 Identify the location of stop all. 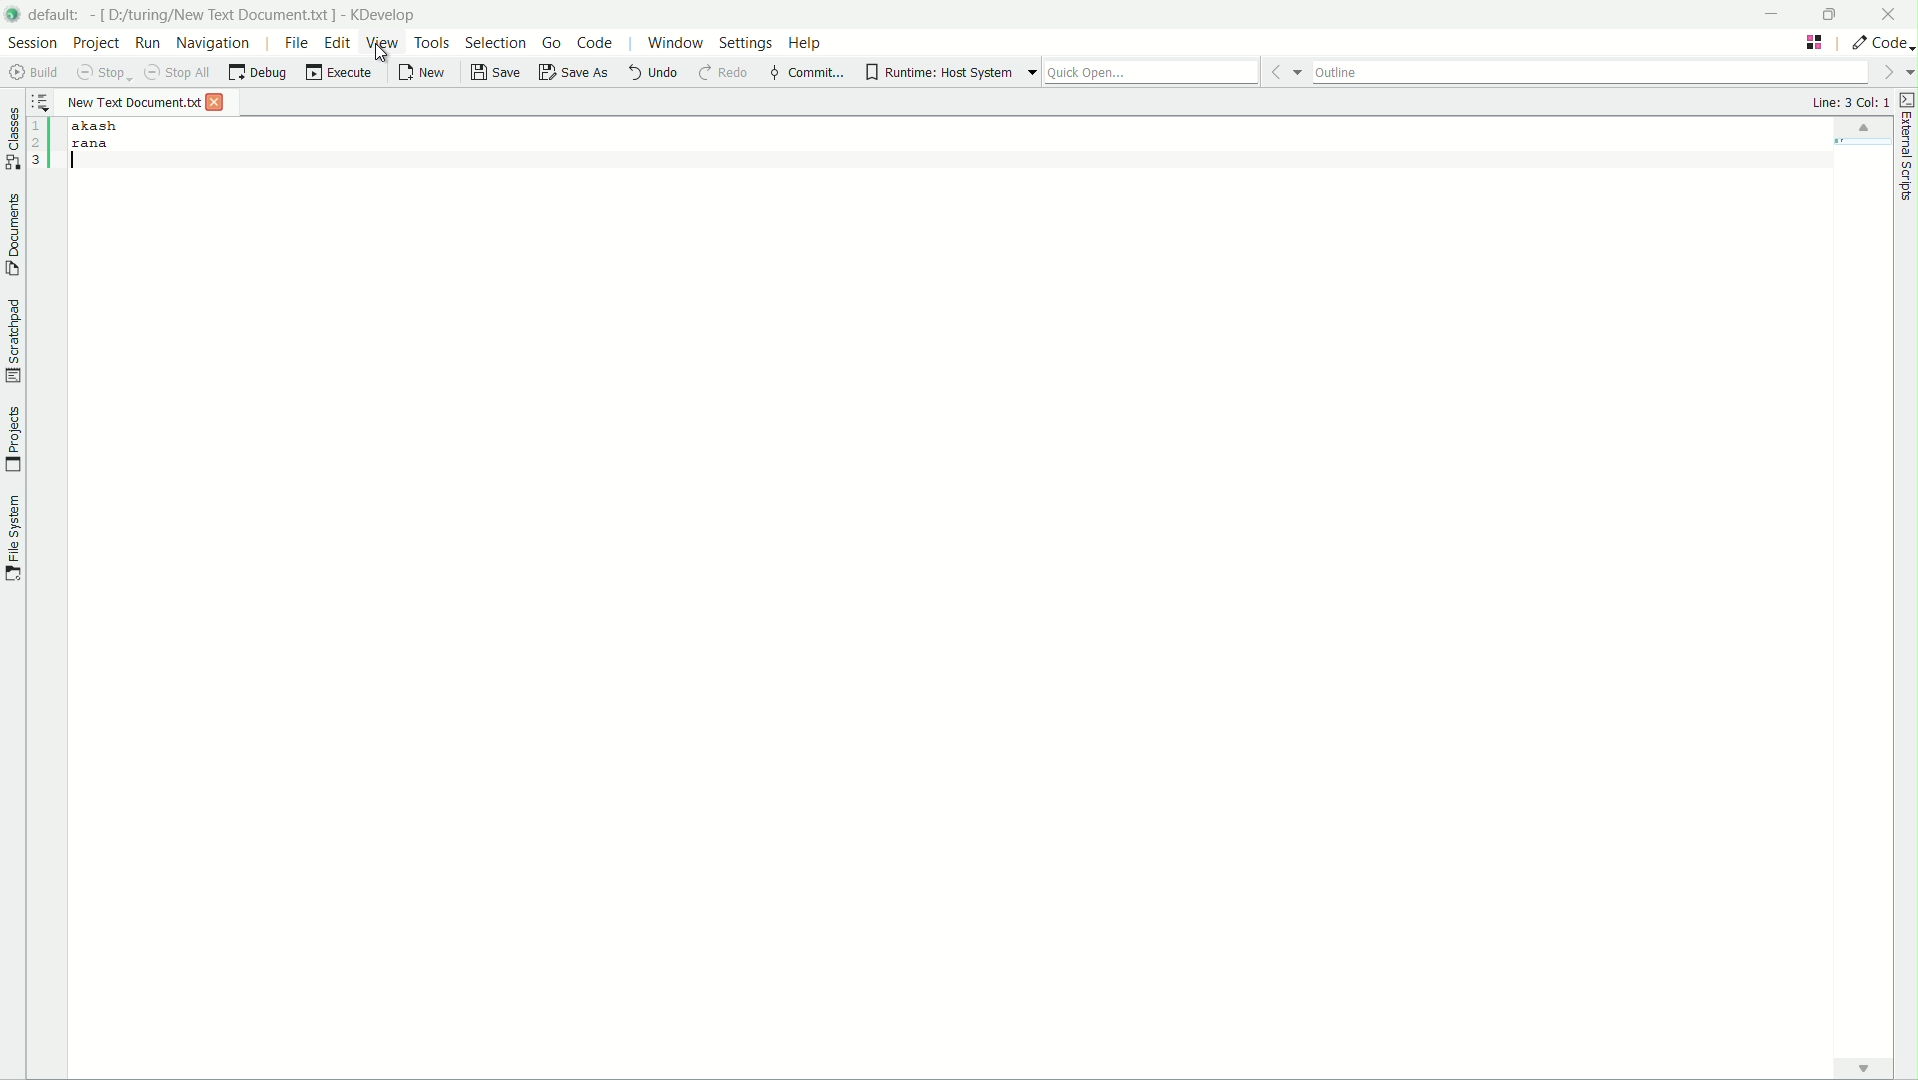
(176, 70).